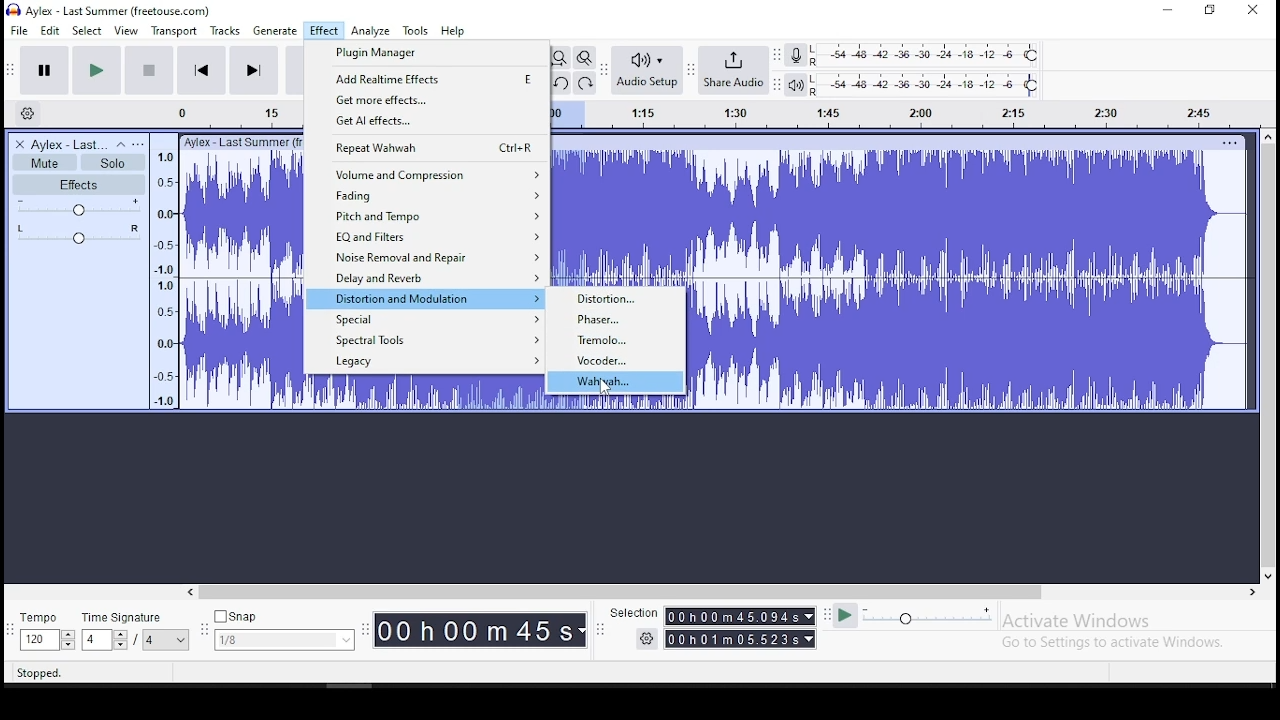 This screenshot has height=720, width=1280. I want to click on distortion, so click(618, 298).